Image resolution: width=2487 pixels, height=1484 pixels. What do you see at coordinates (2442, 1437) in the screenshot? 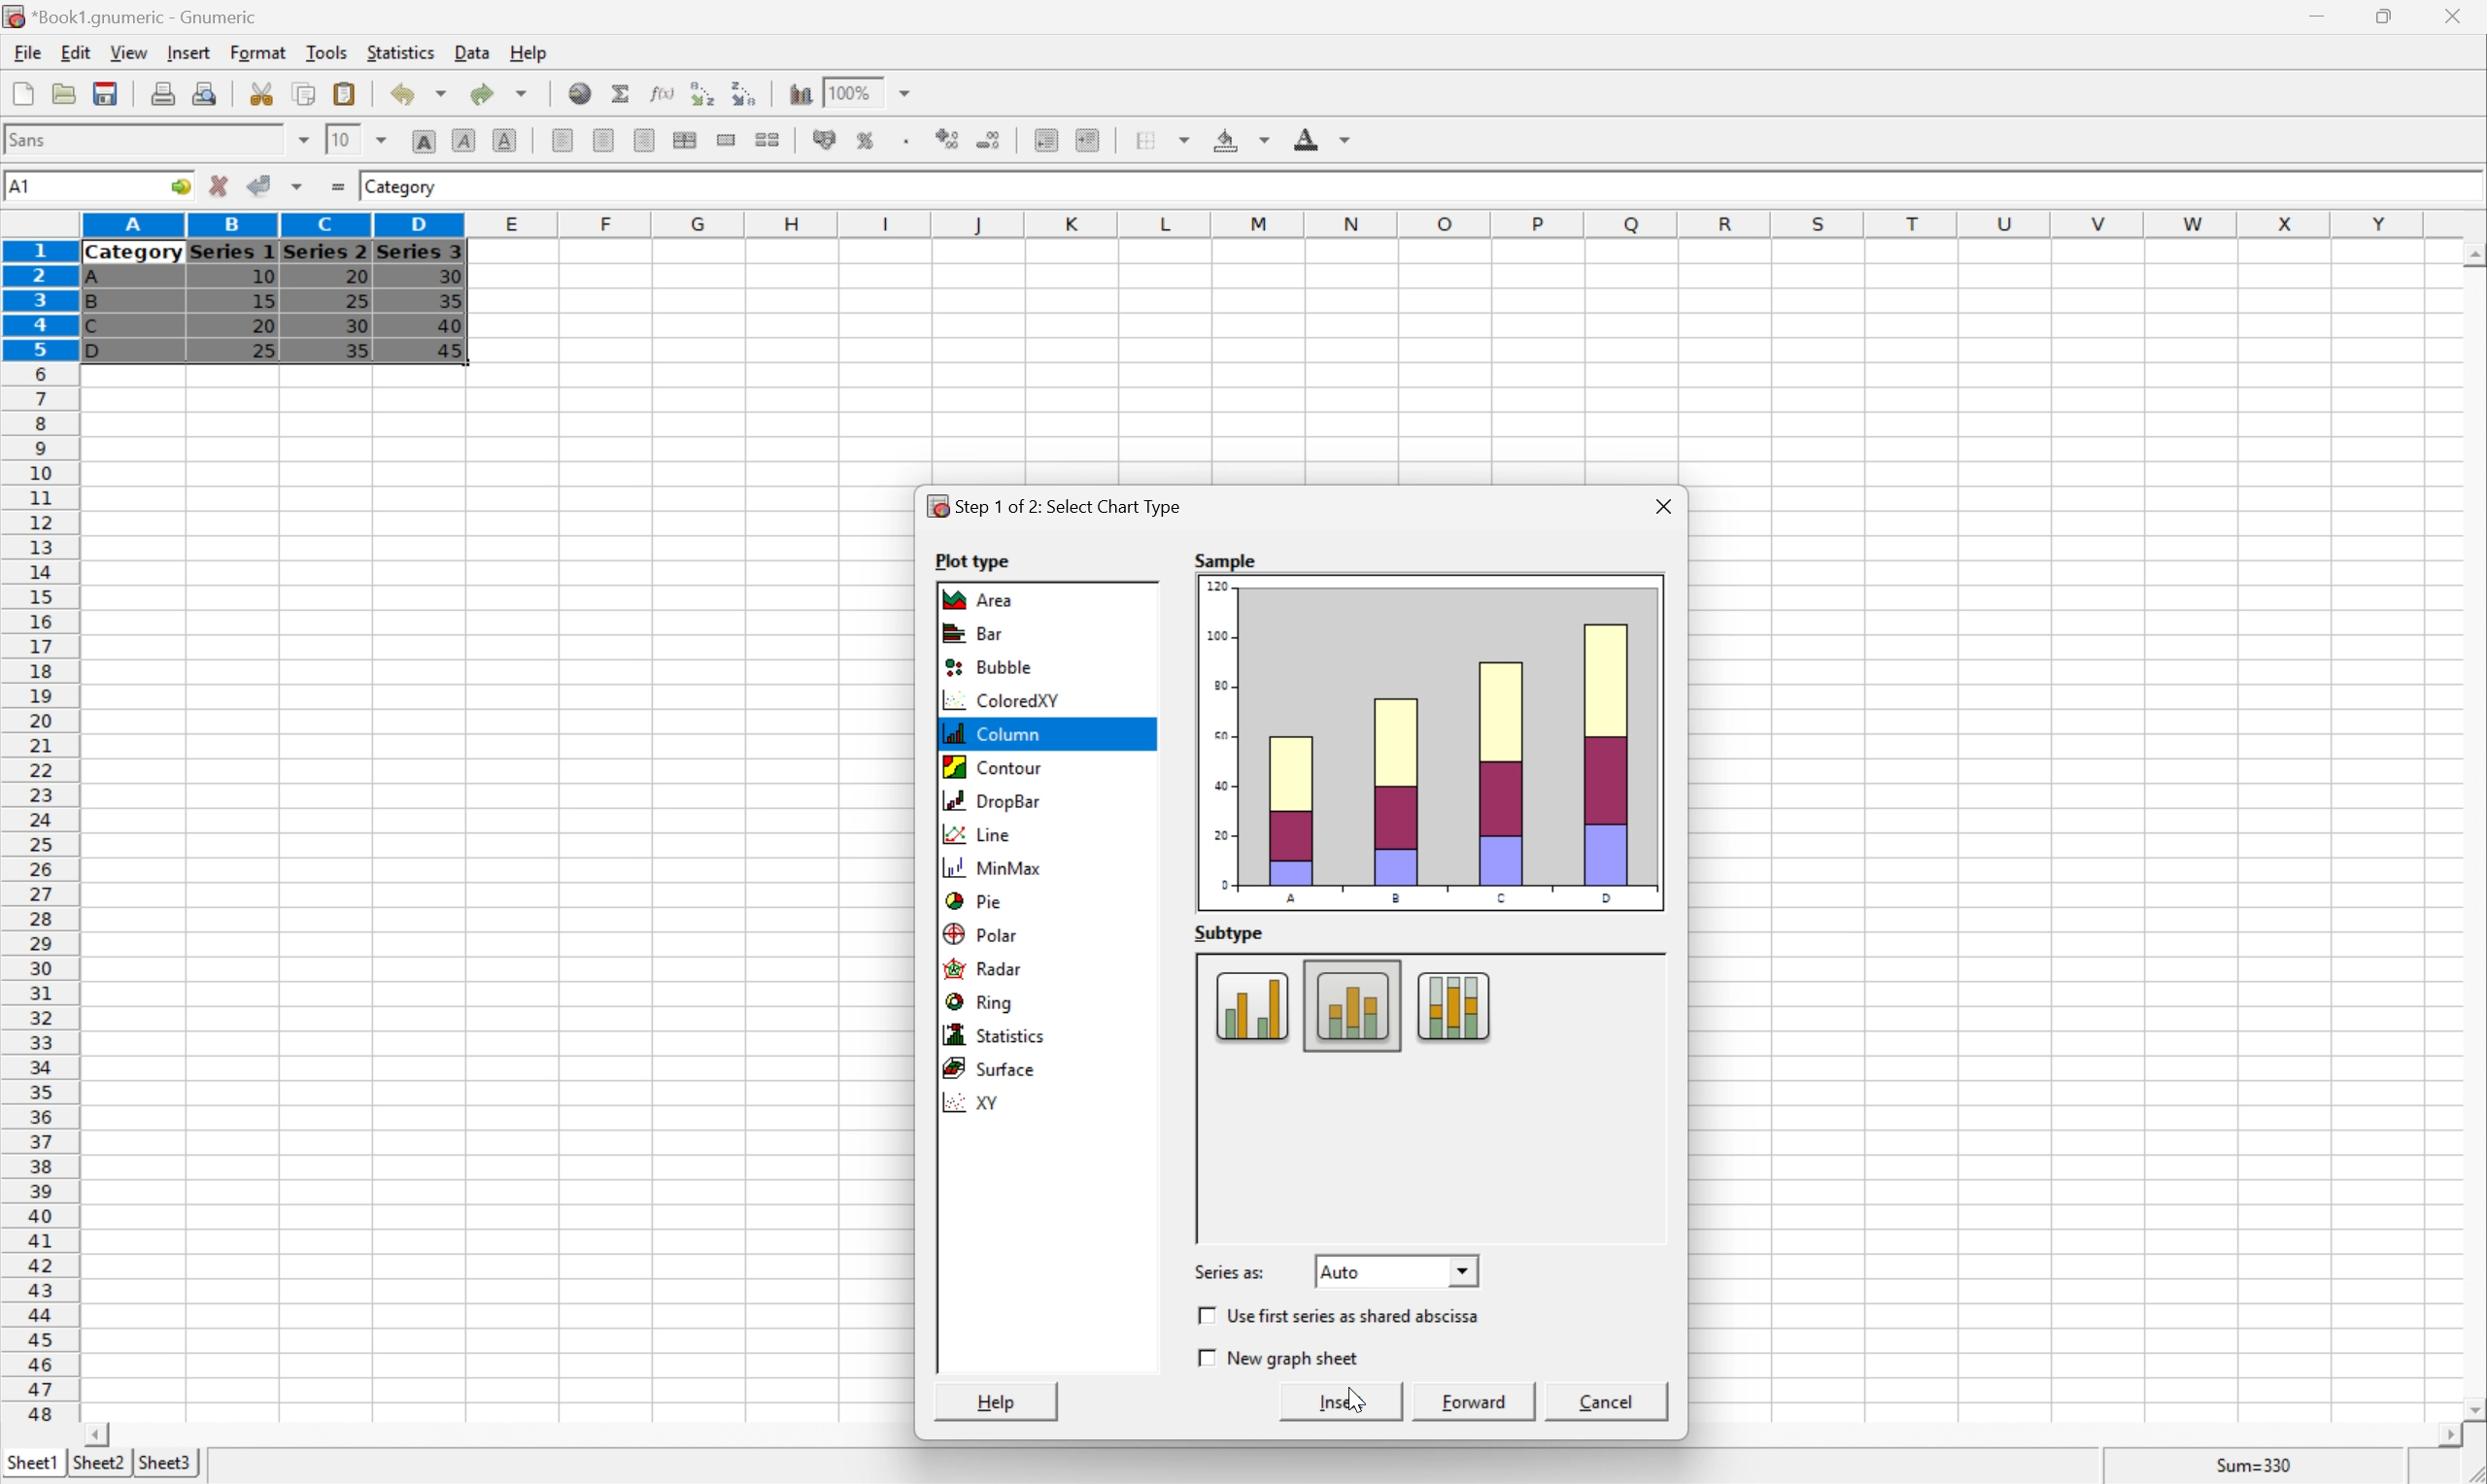
I see `Scroll Right` at bounding box center [2442, 1437].